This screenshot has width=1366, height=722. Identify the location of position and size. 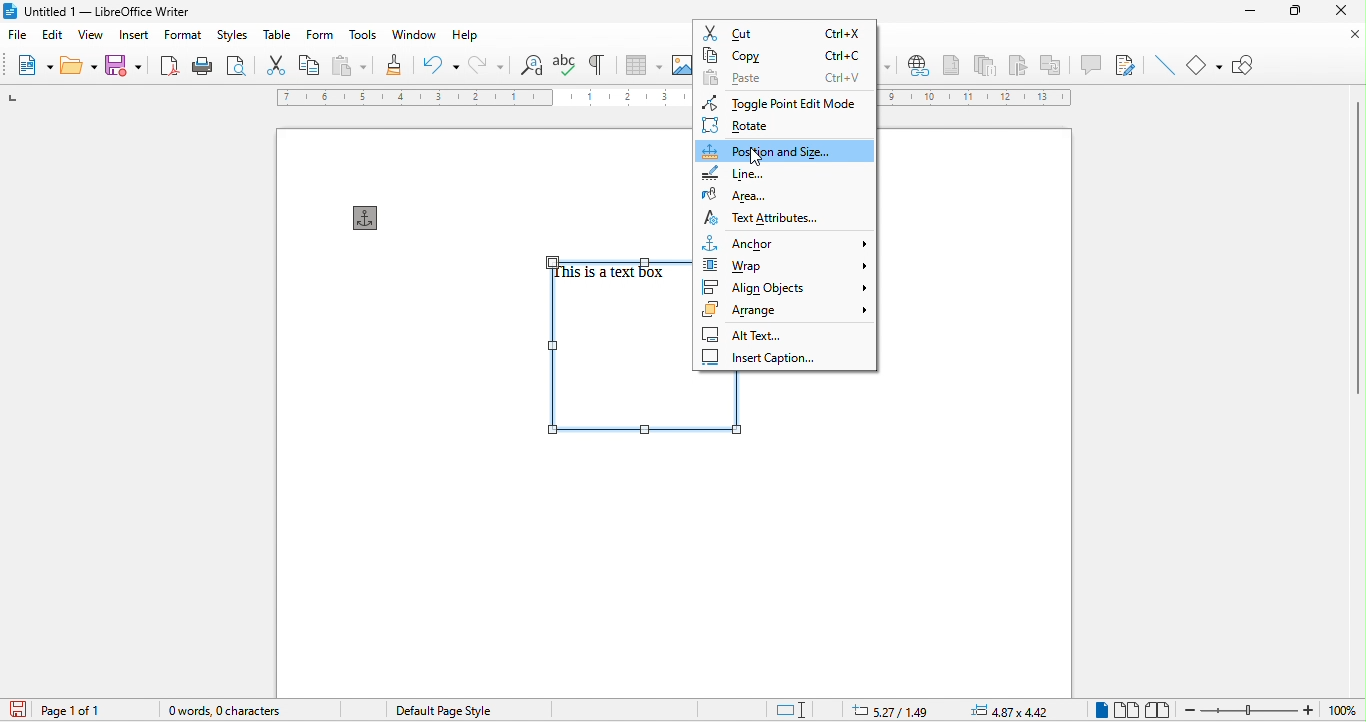
(784, 149).